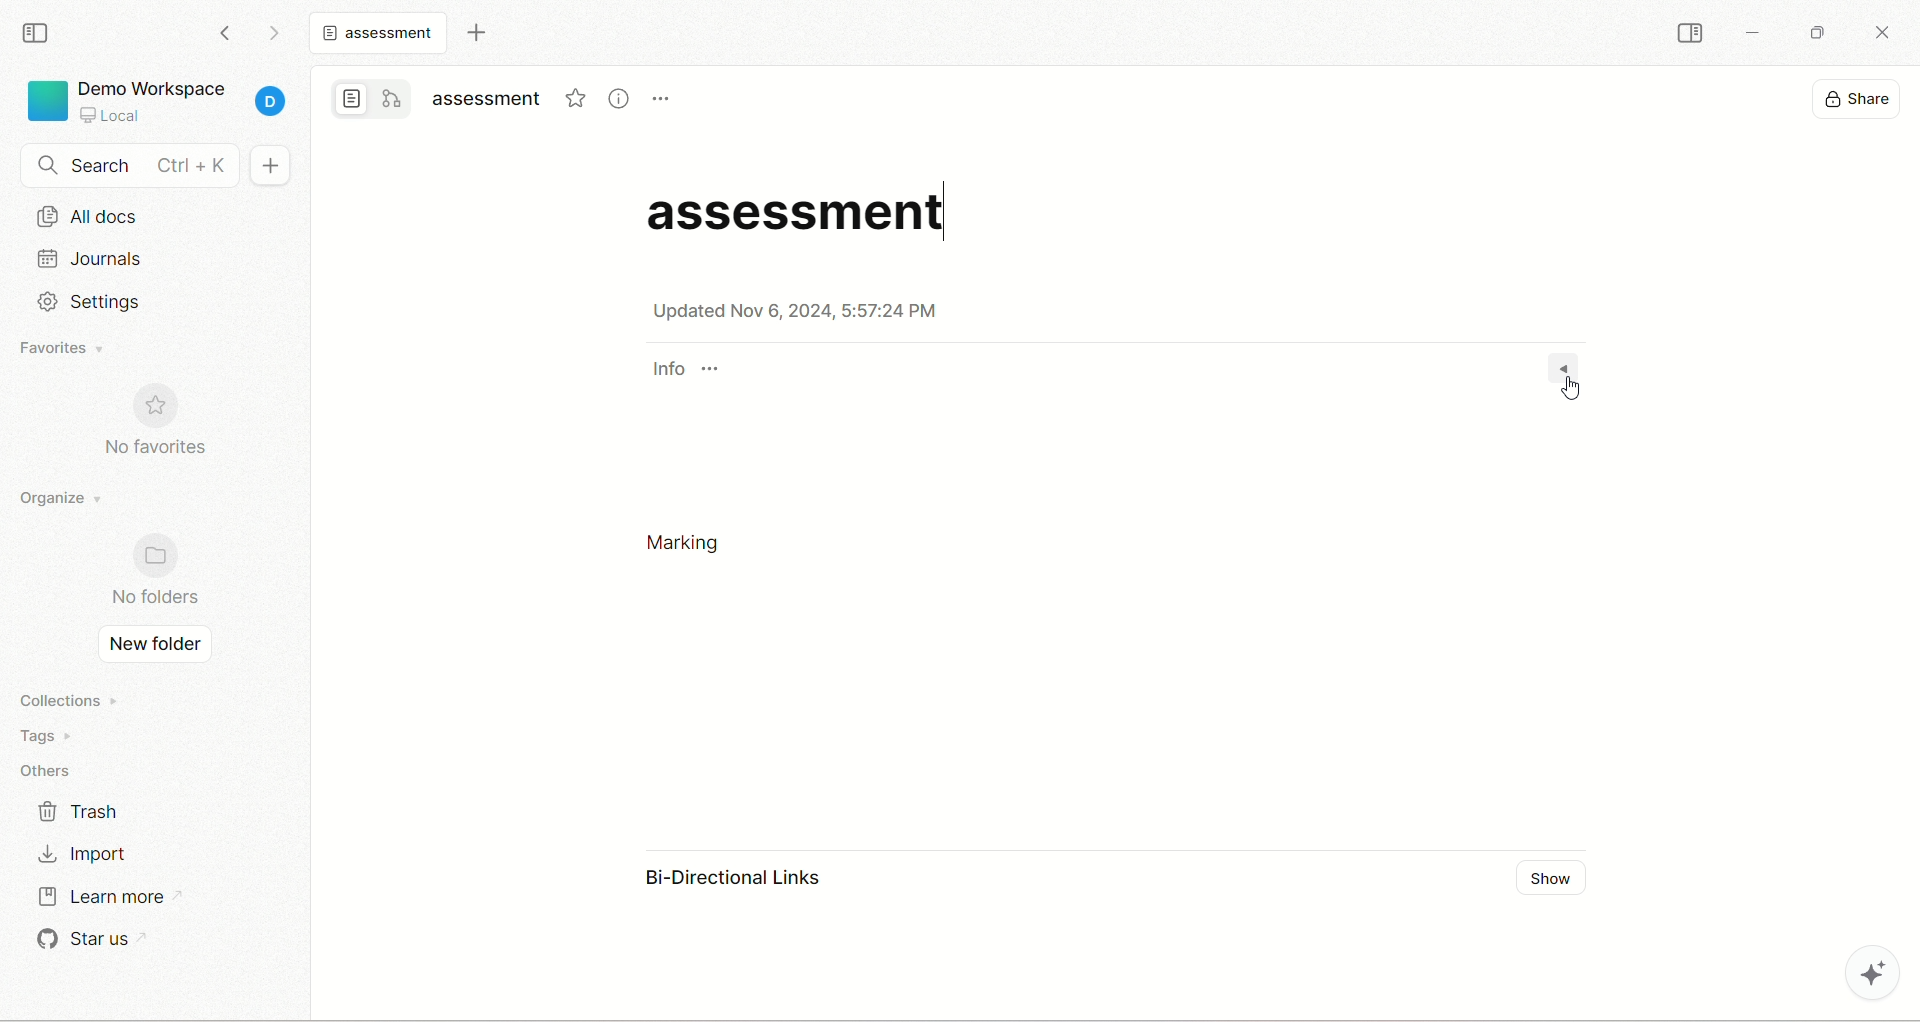 This screenshot has width=1920, height=1022. Describe the element at coordinates (51, 769) in the screenshot. I see `others` at that location.